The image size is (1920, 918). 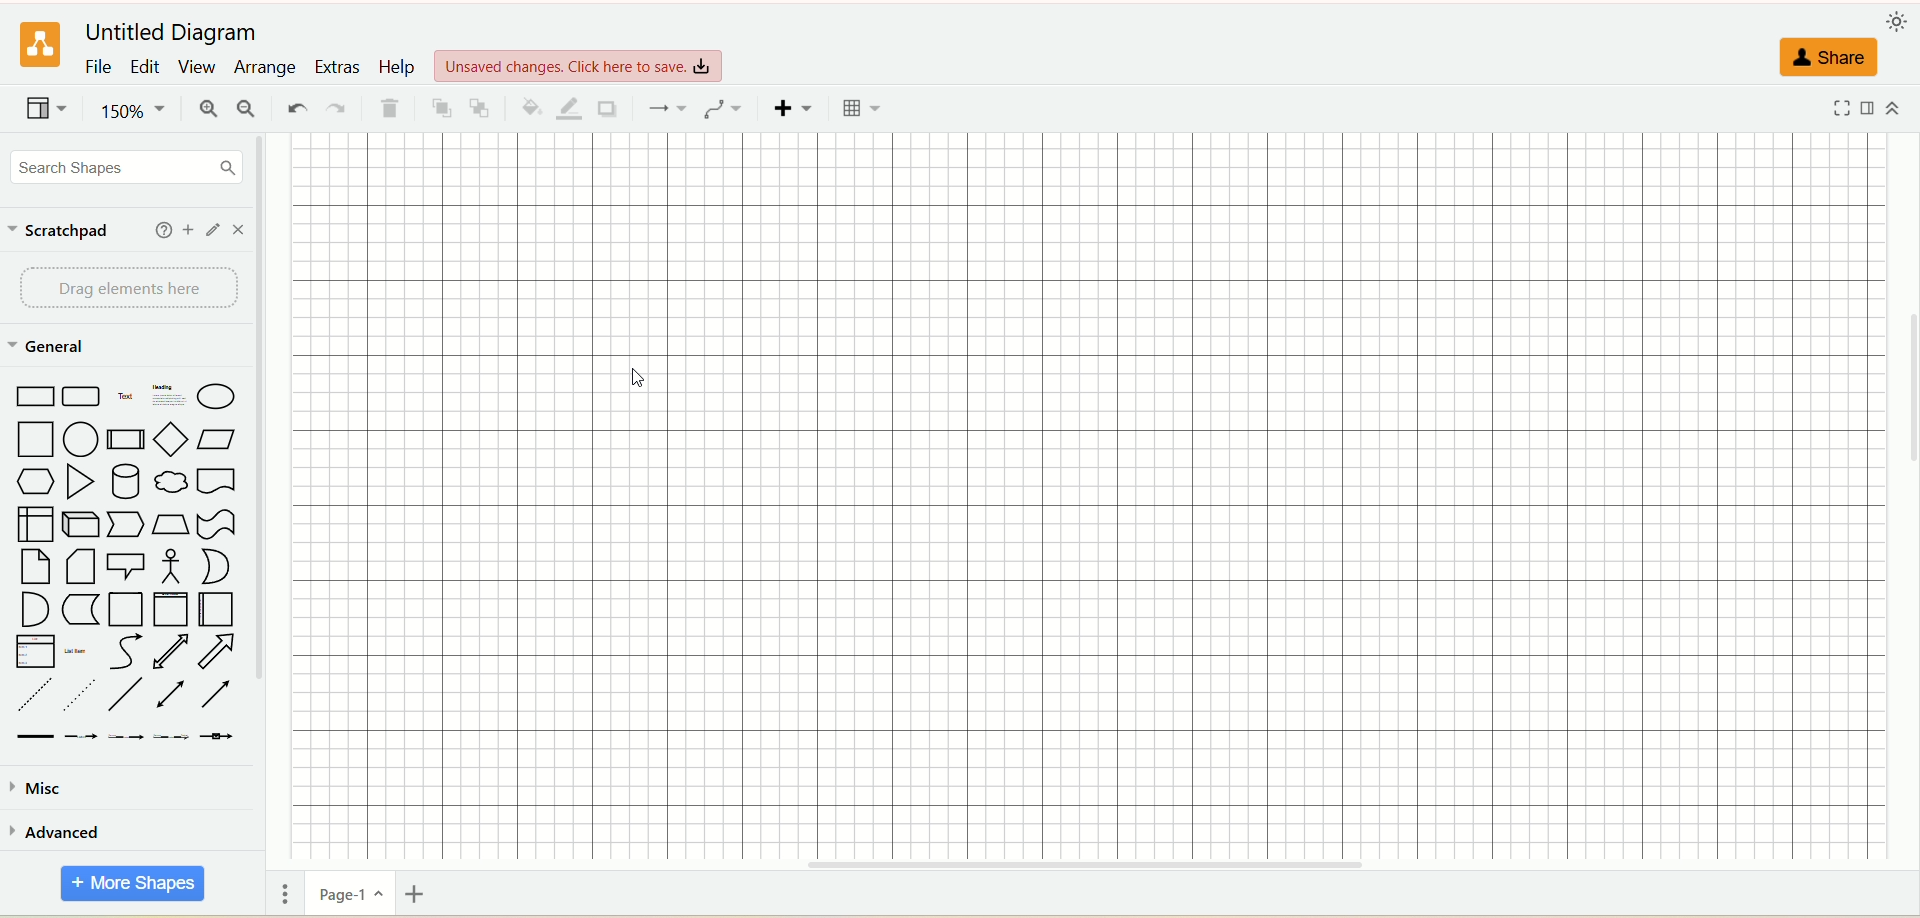 What do you see at coordinates (639, 379) in the screenshot?
I see `cursor` at bounding box center [639, 379].